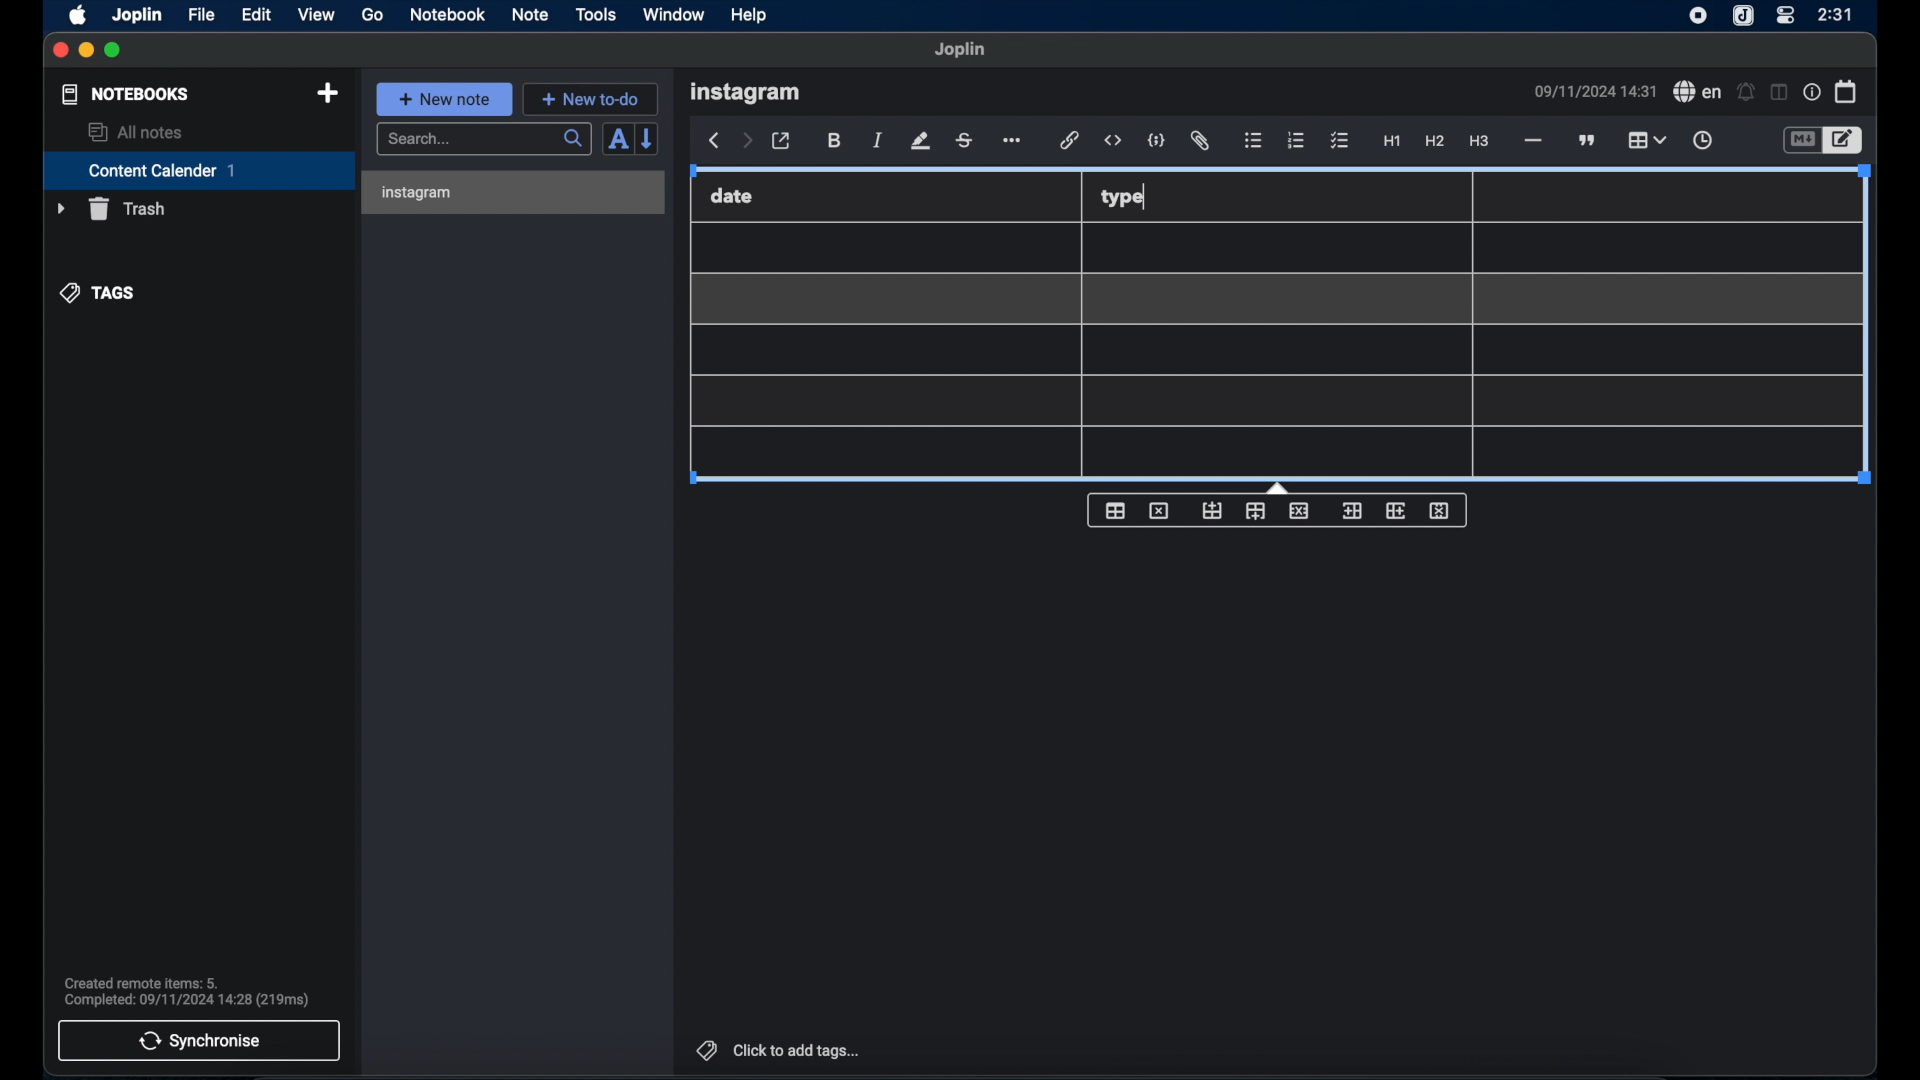  I want to click on new note, so click(445, 99).